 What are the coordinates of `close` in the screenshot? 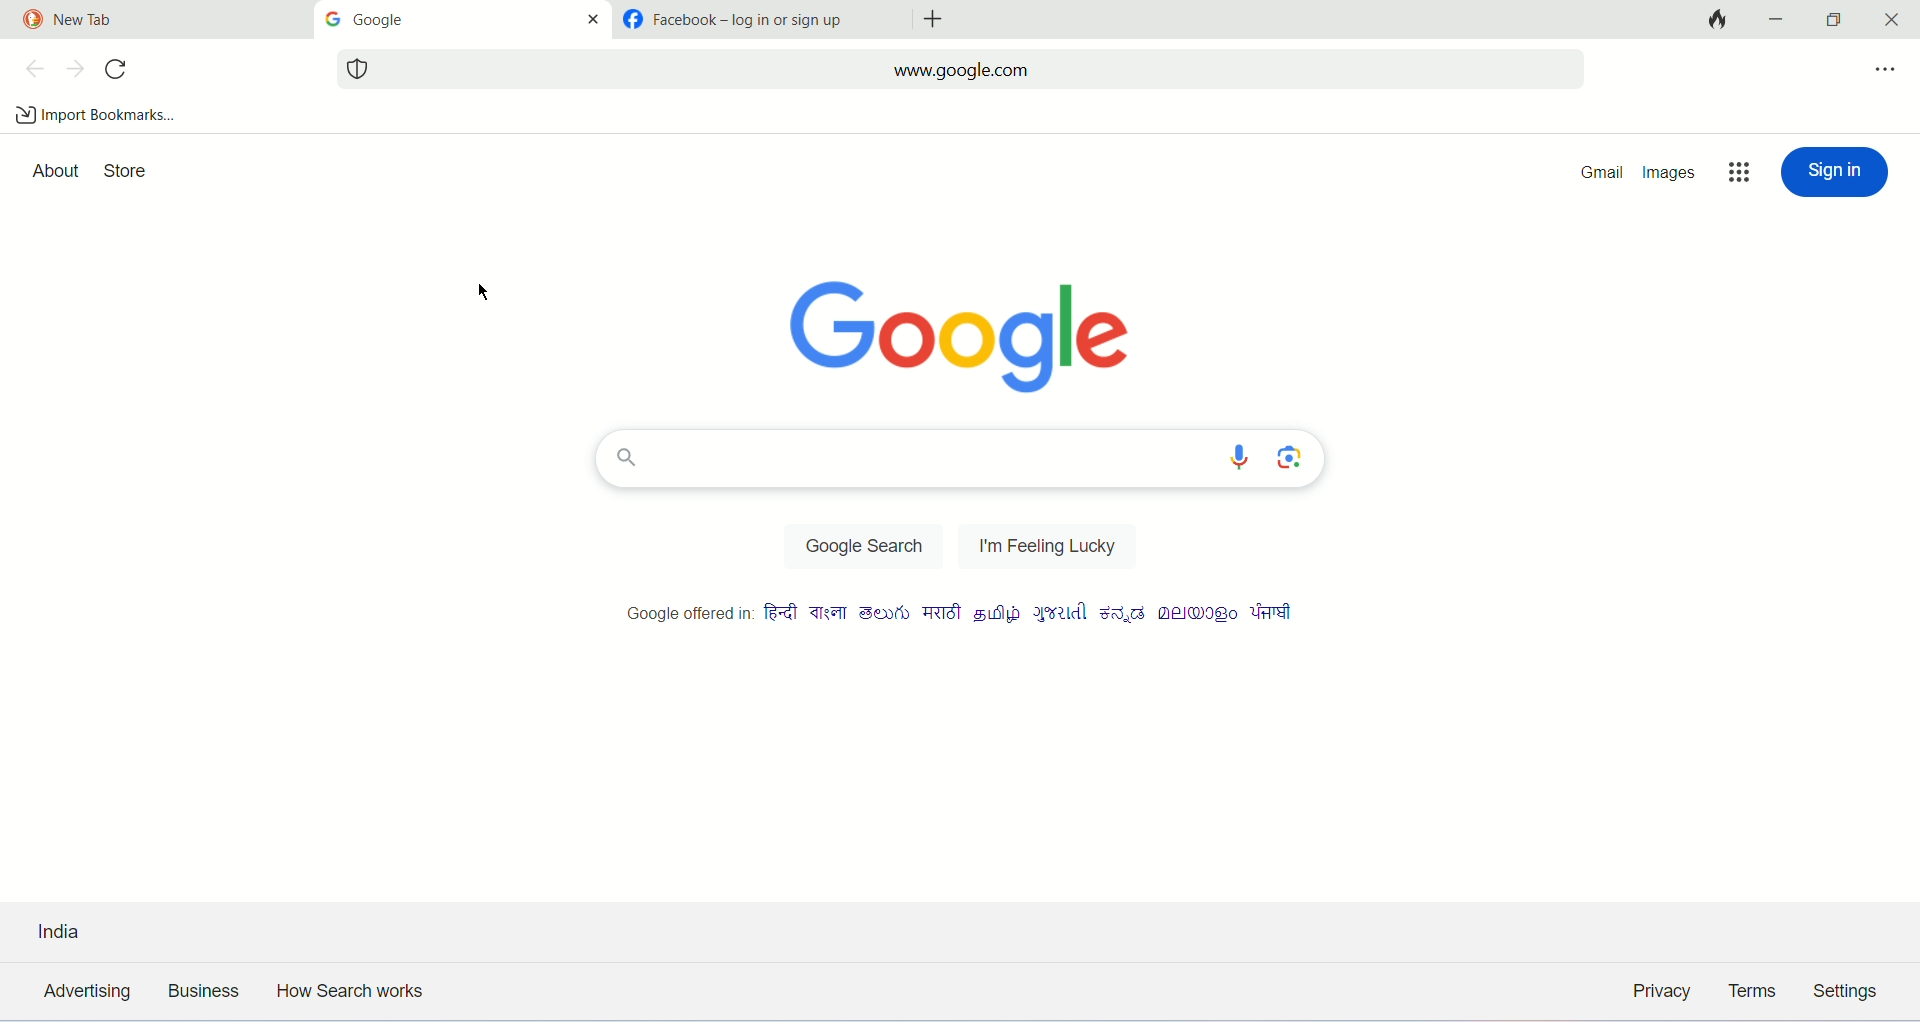 It's located at (1891, 19).